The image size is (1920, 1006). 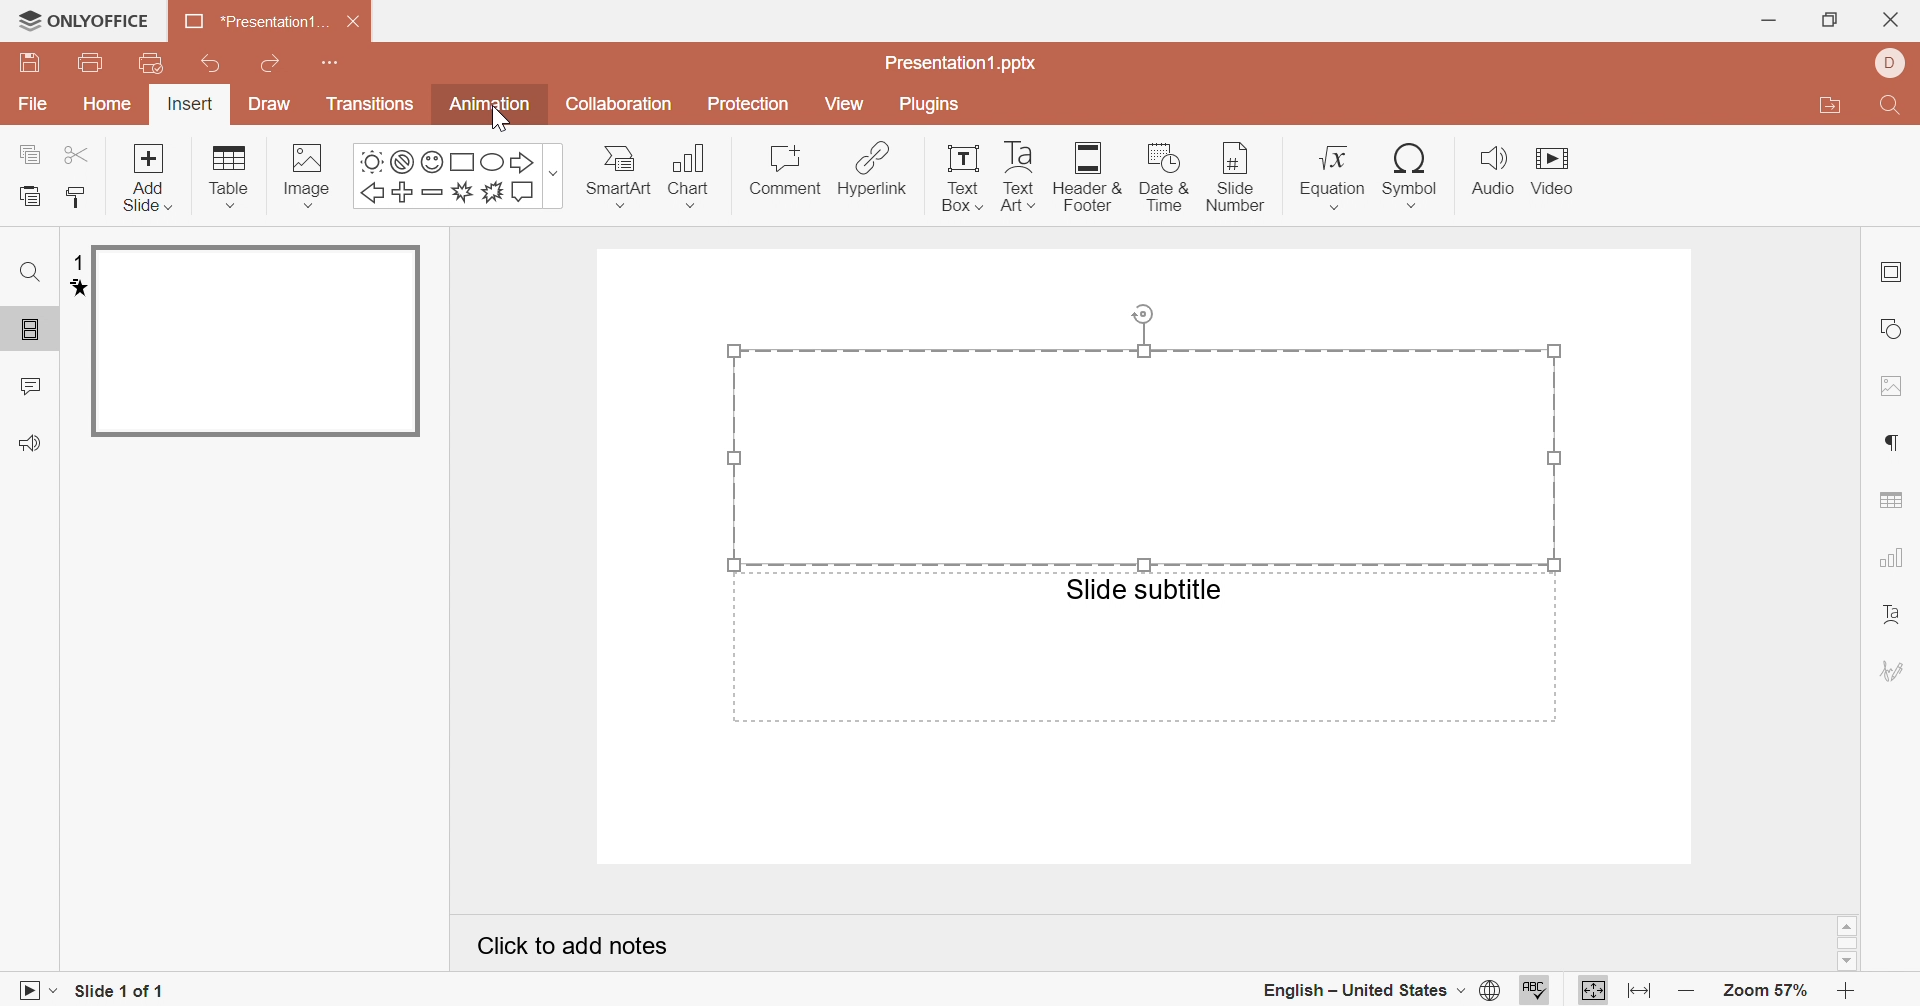 What do you see at coordinates (148, 178) in the screenshot?
I see `add slide` at bounding box center [148, 178].